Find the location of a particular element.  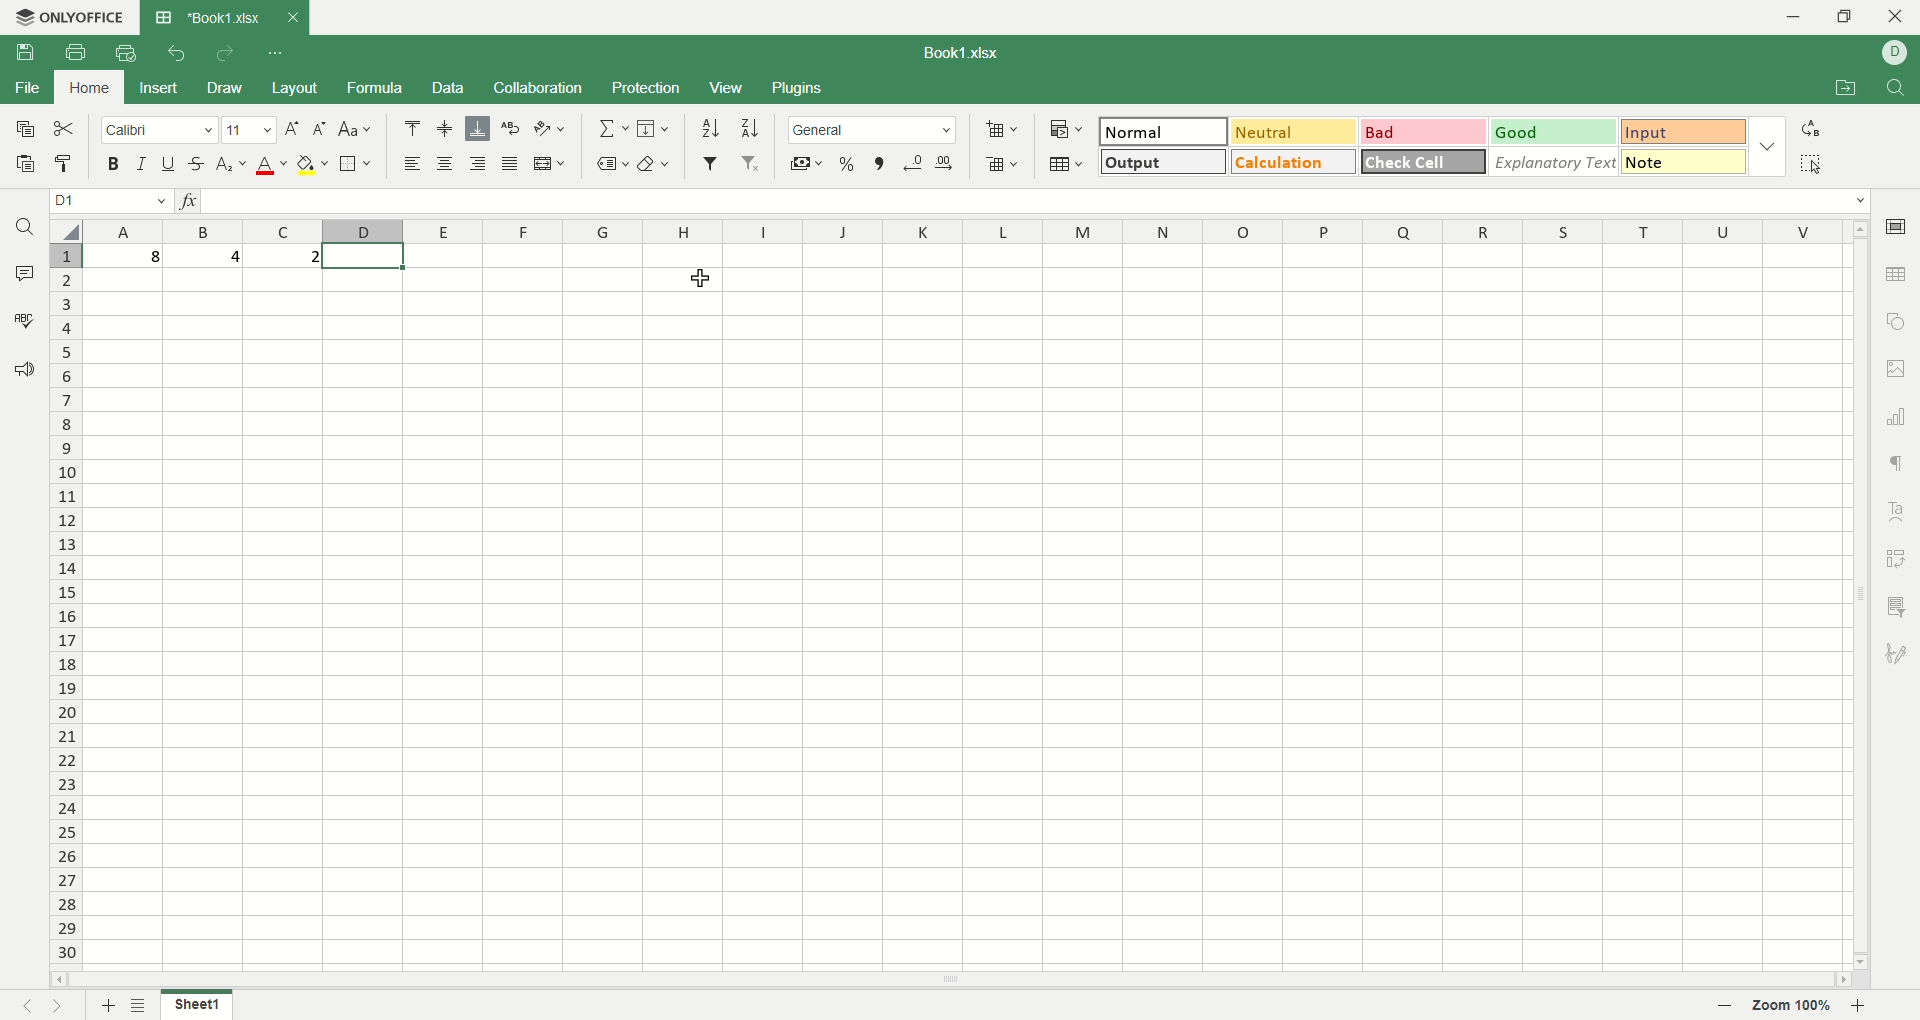

filter is located at coordinates (711, 163).